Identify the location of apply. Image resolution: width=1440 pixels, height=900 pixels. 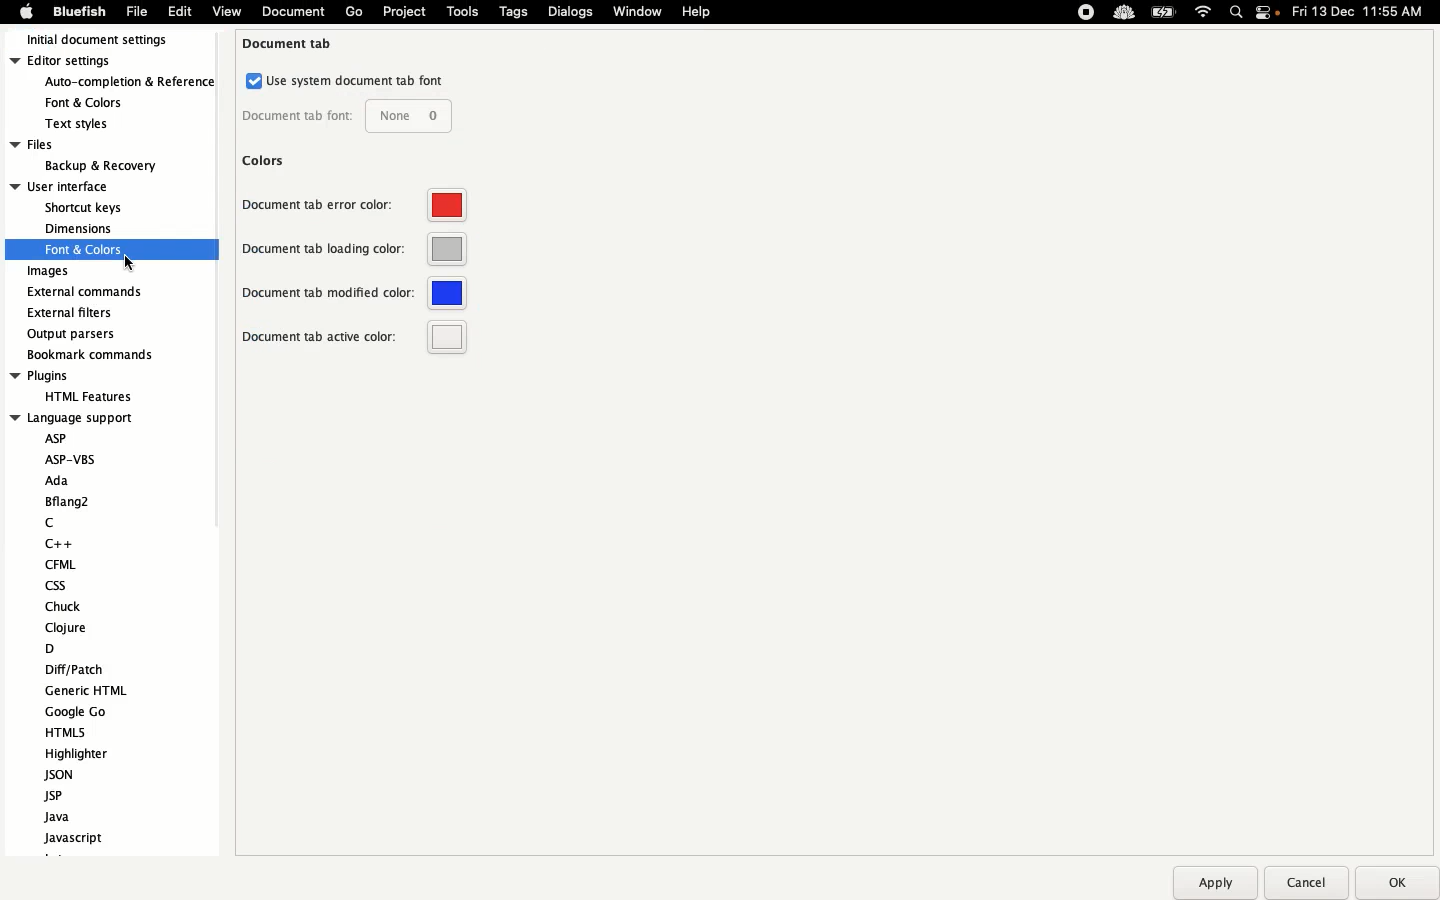
(1220, 881).